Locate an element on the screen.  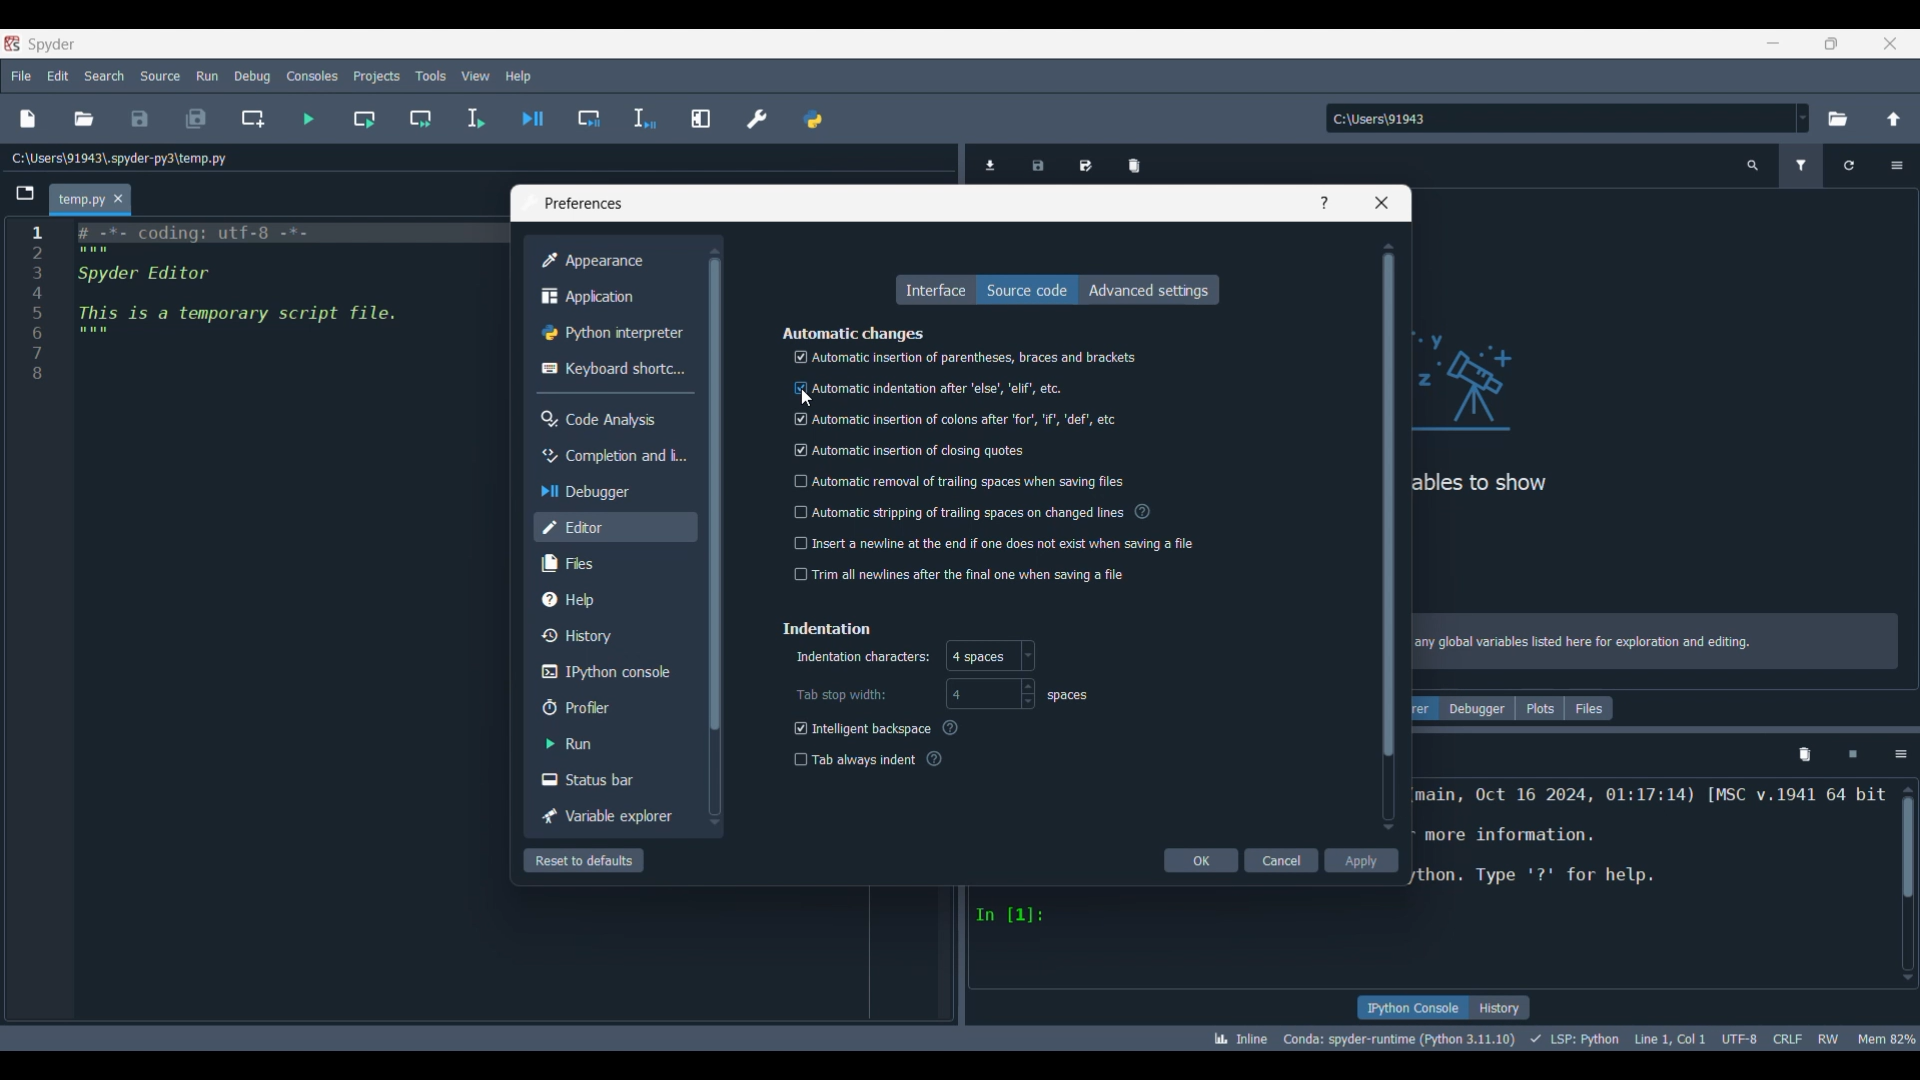
Help menu is located at coordinates (518, 76).